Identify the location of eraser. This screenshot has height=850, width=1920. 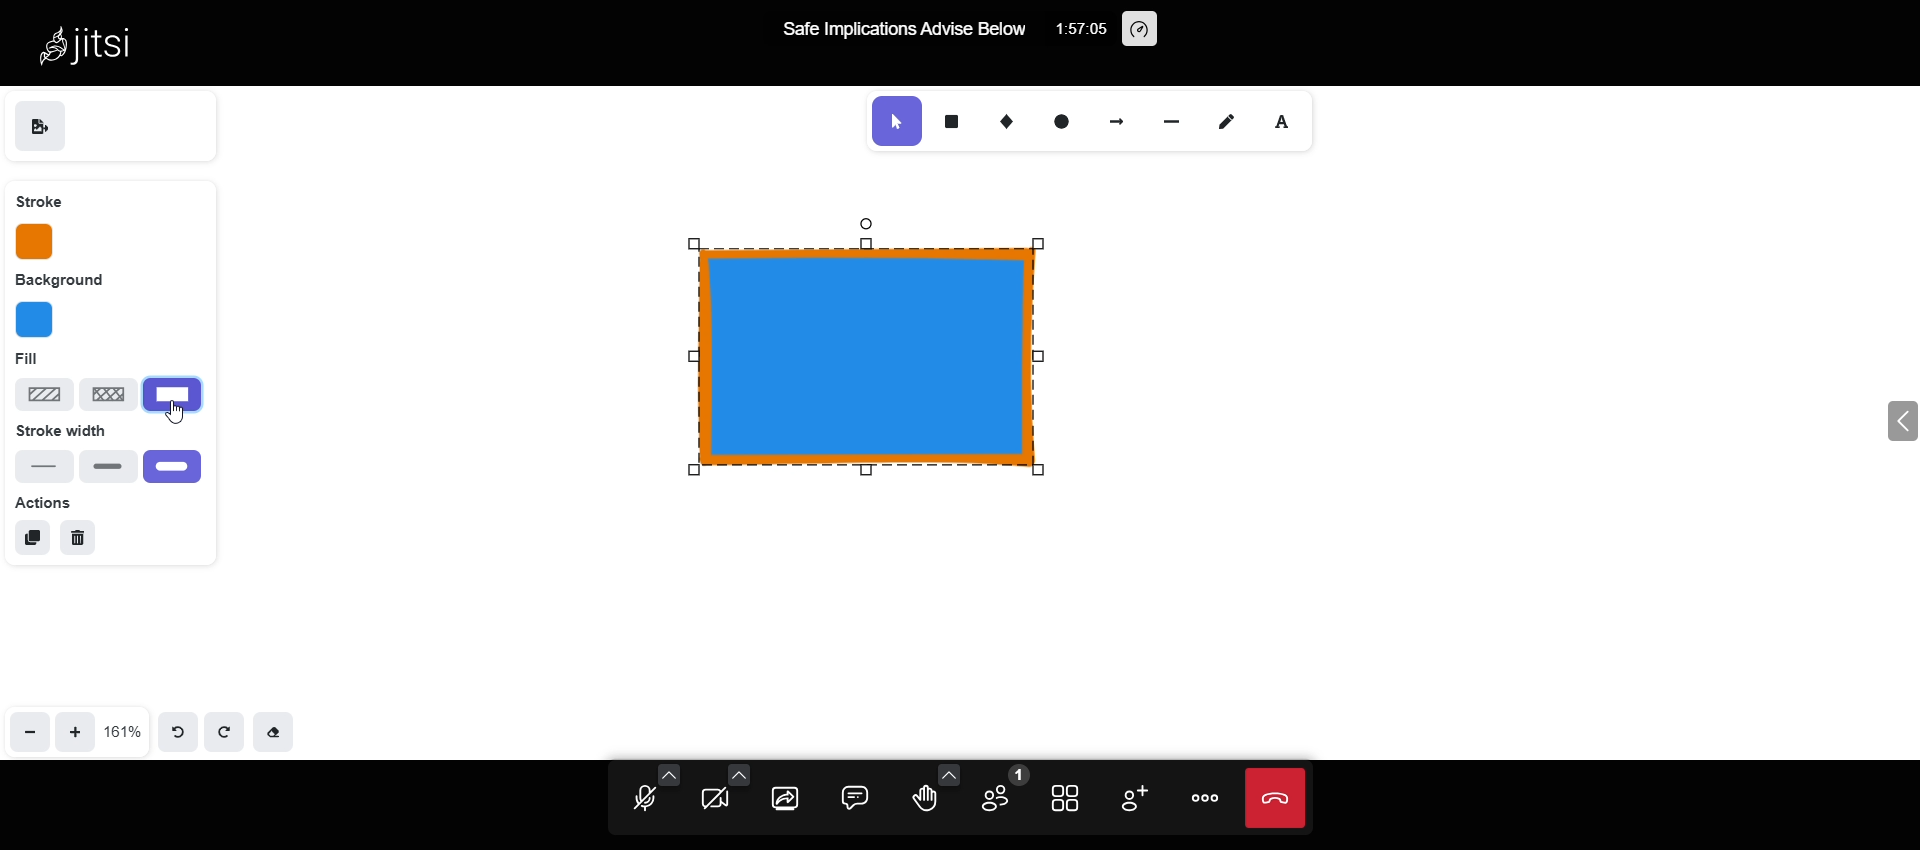
(278, 727).